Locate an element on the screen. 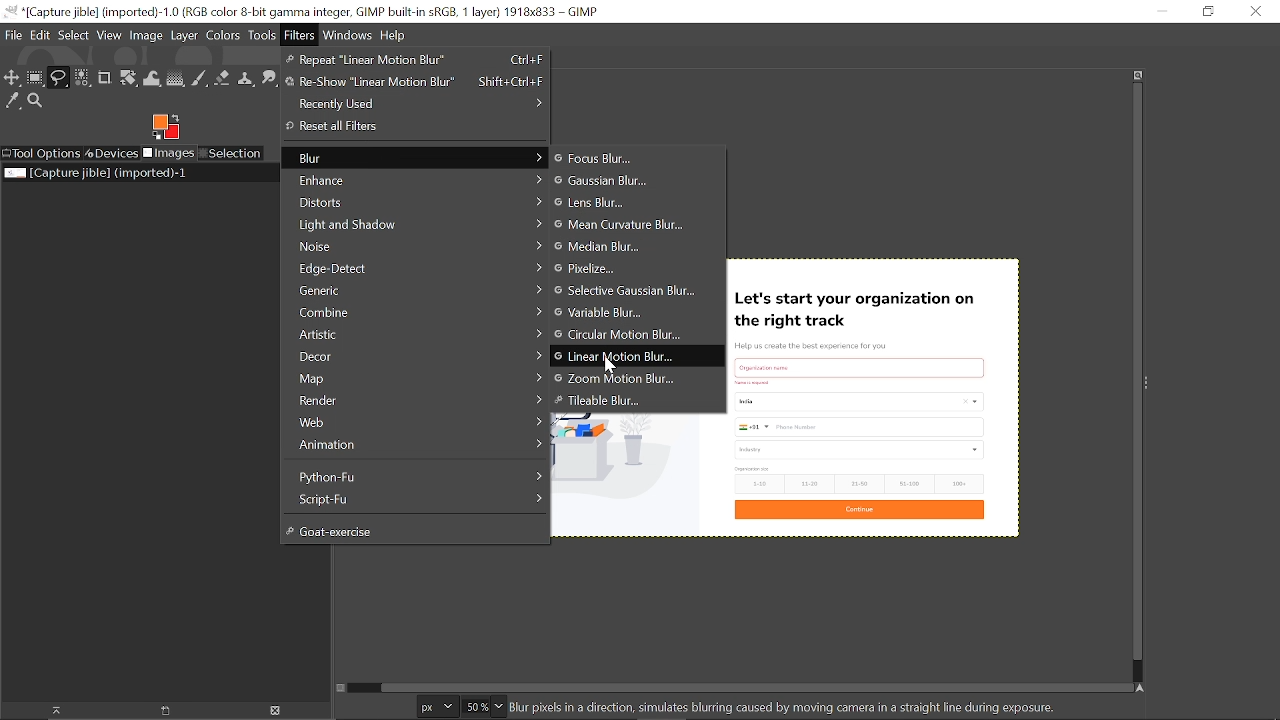 This screenshot has width=1280, height=720. Web is located at coordinates (415, 423).